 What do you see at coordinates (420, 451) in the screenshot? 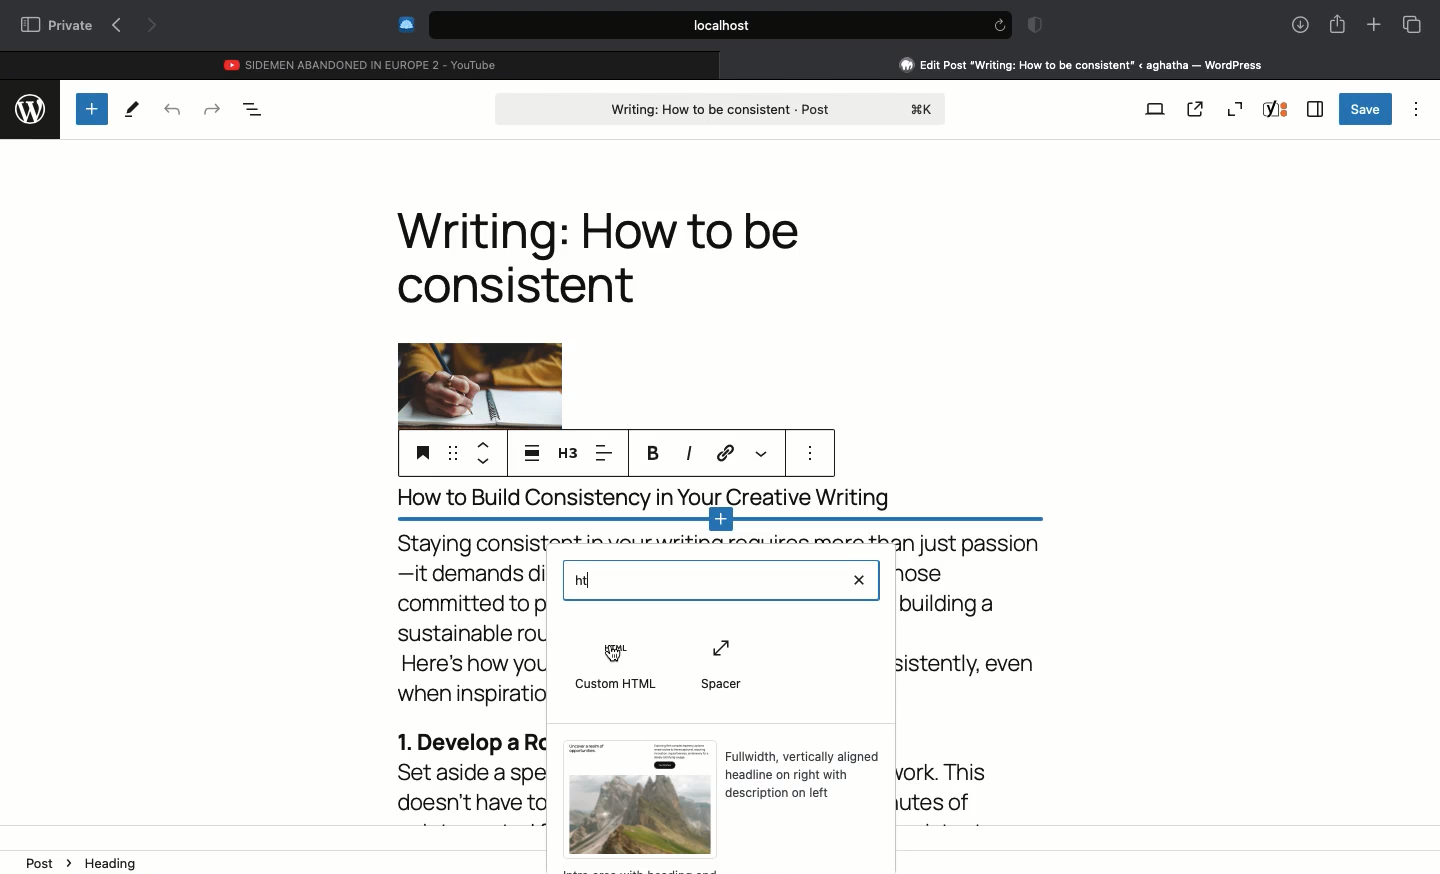
I see `Heading` at bounding box center [420, 451].